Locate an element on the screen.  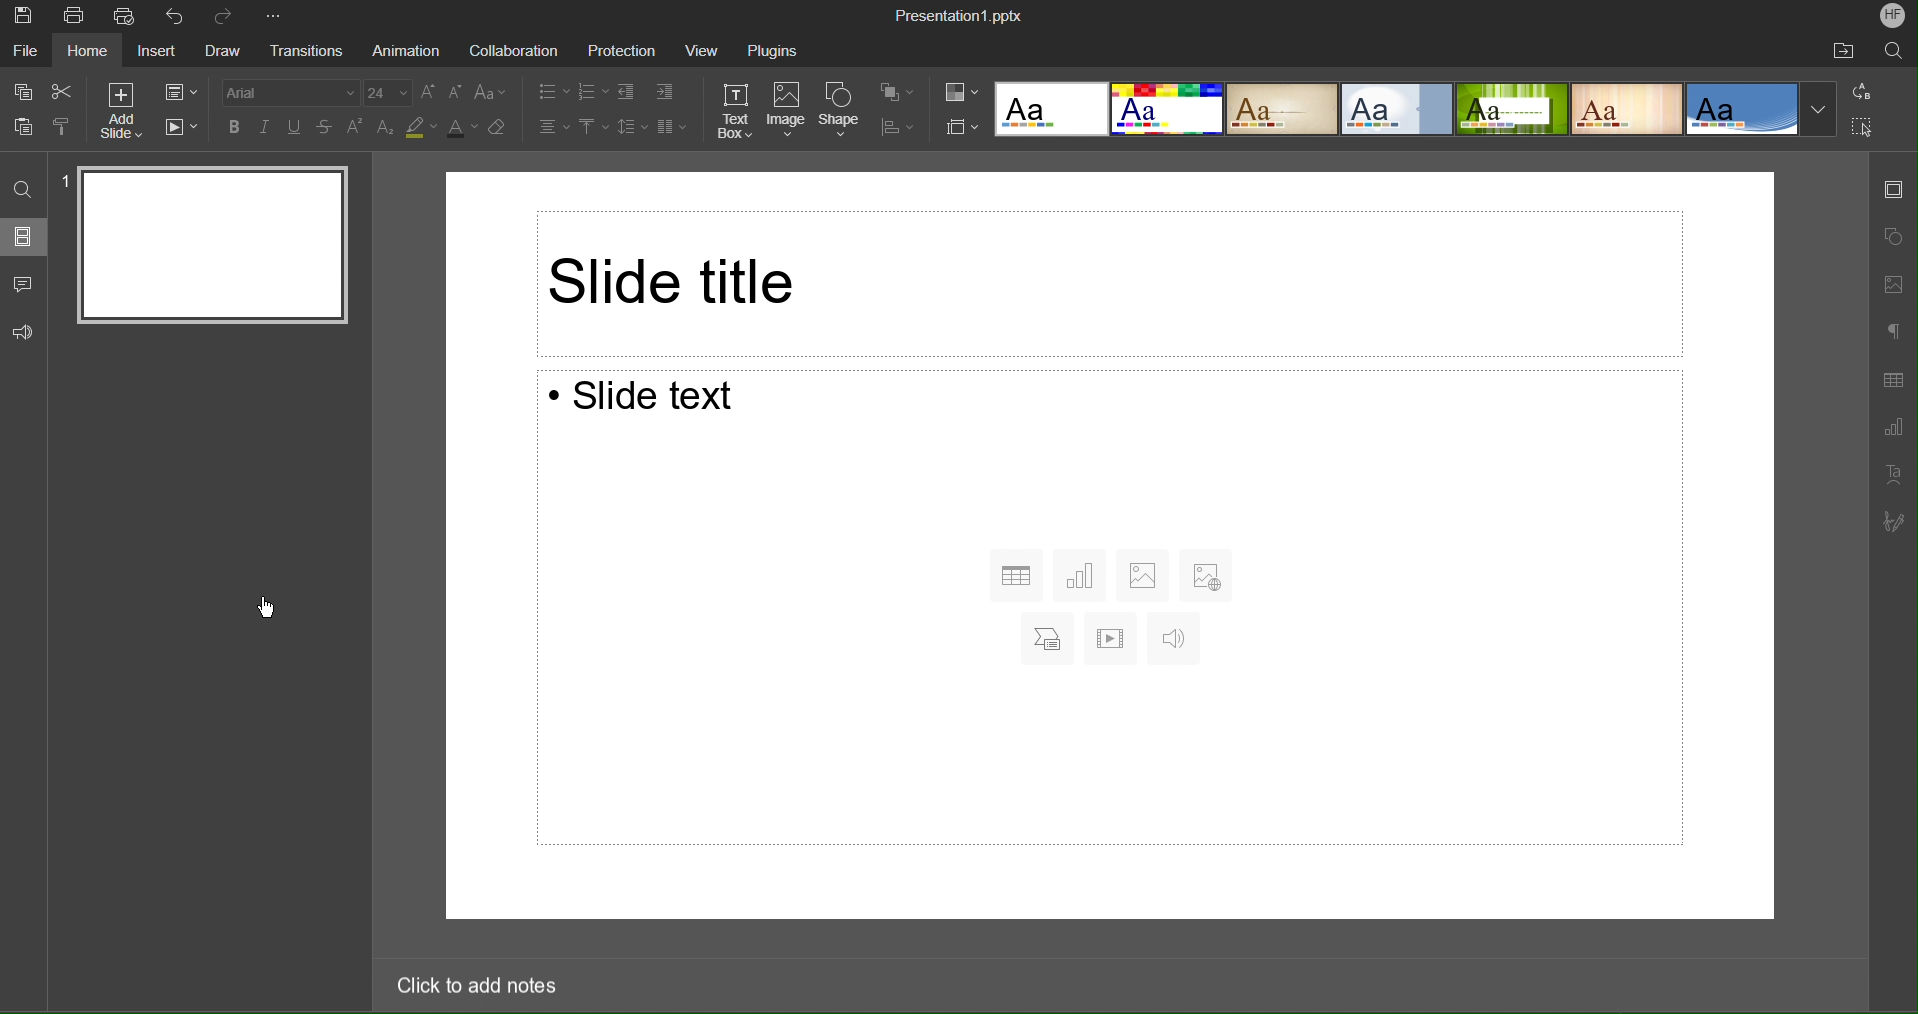
Transition is located at coordinates (301, 52).